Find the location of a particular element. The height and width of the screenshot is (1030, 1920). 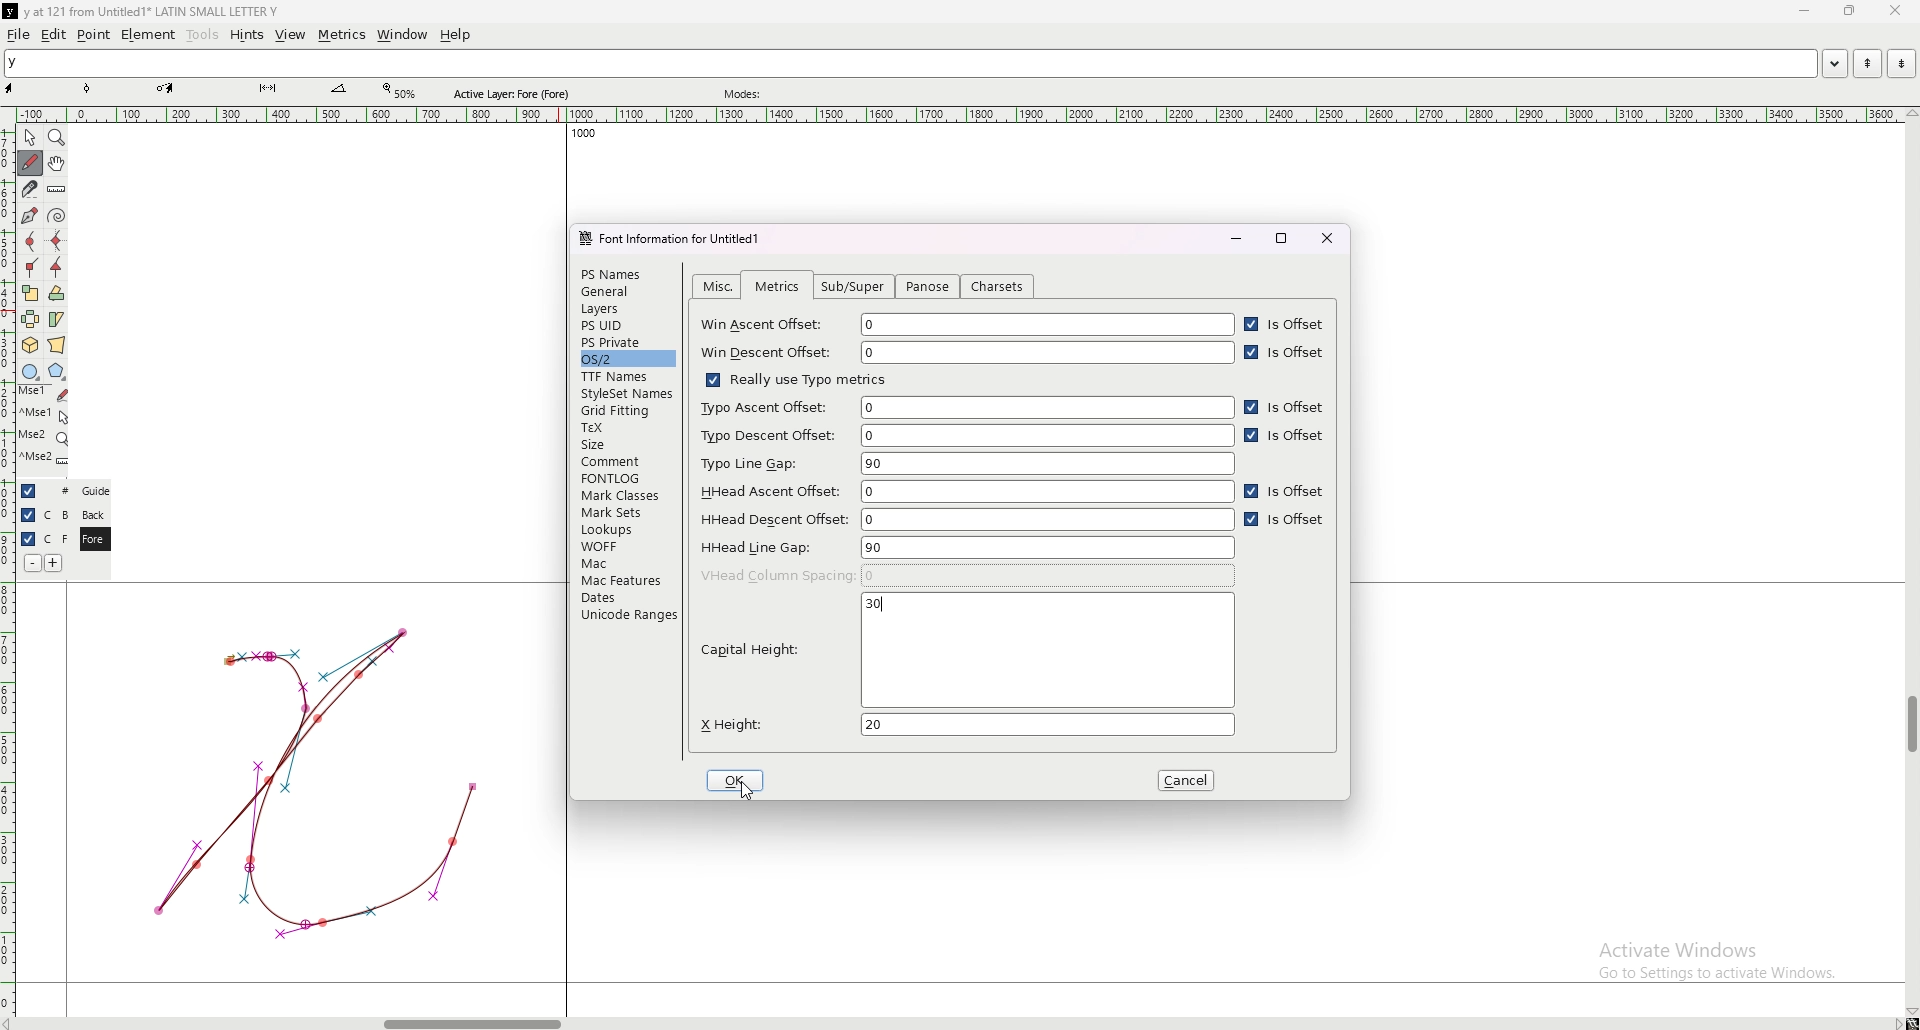

mark sets is located at coordinates (625, 512).